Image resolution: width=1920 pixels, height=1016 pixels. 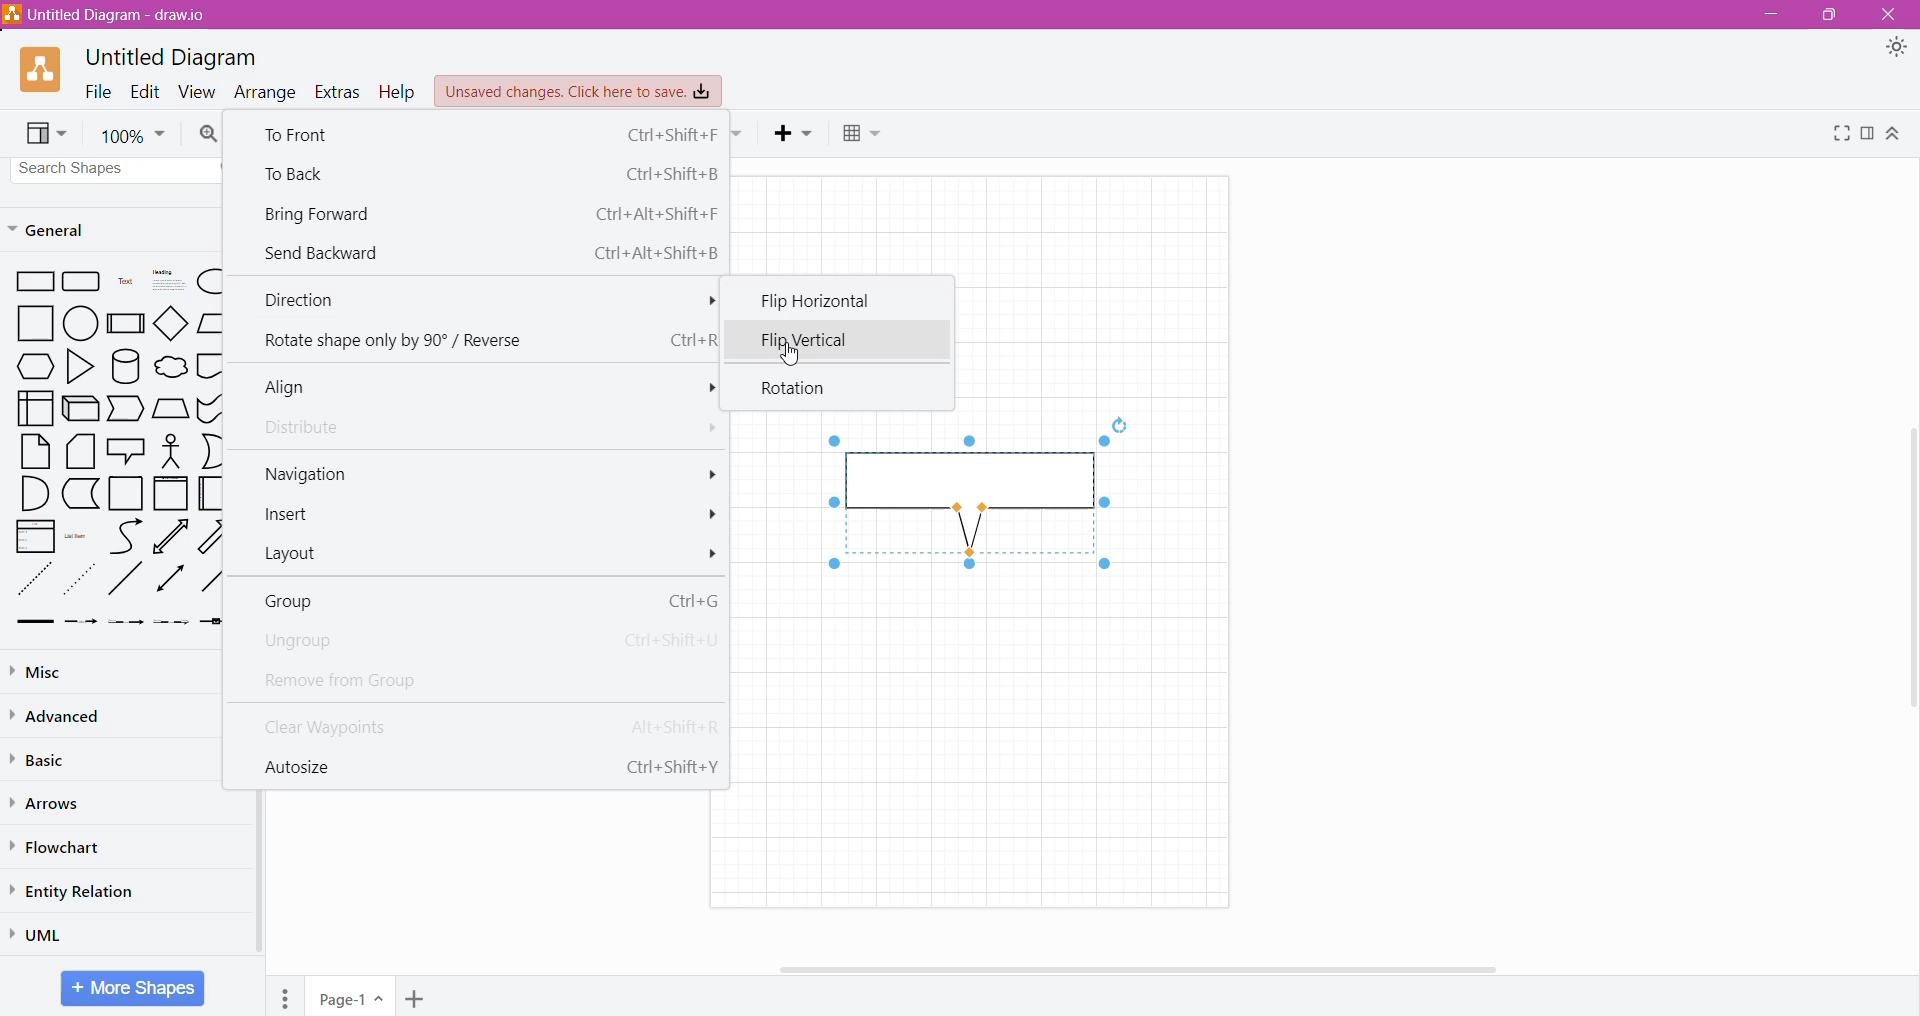 What do you see at coordinates (212, 451) in the screenshot?
I see `Half Circle` at bounding box center [212, 451].